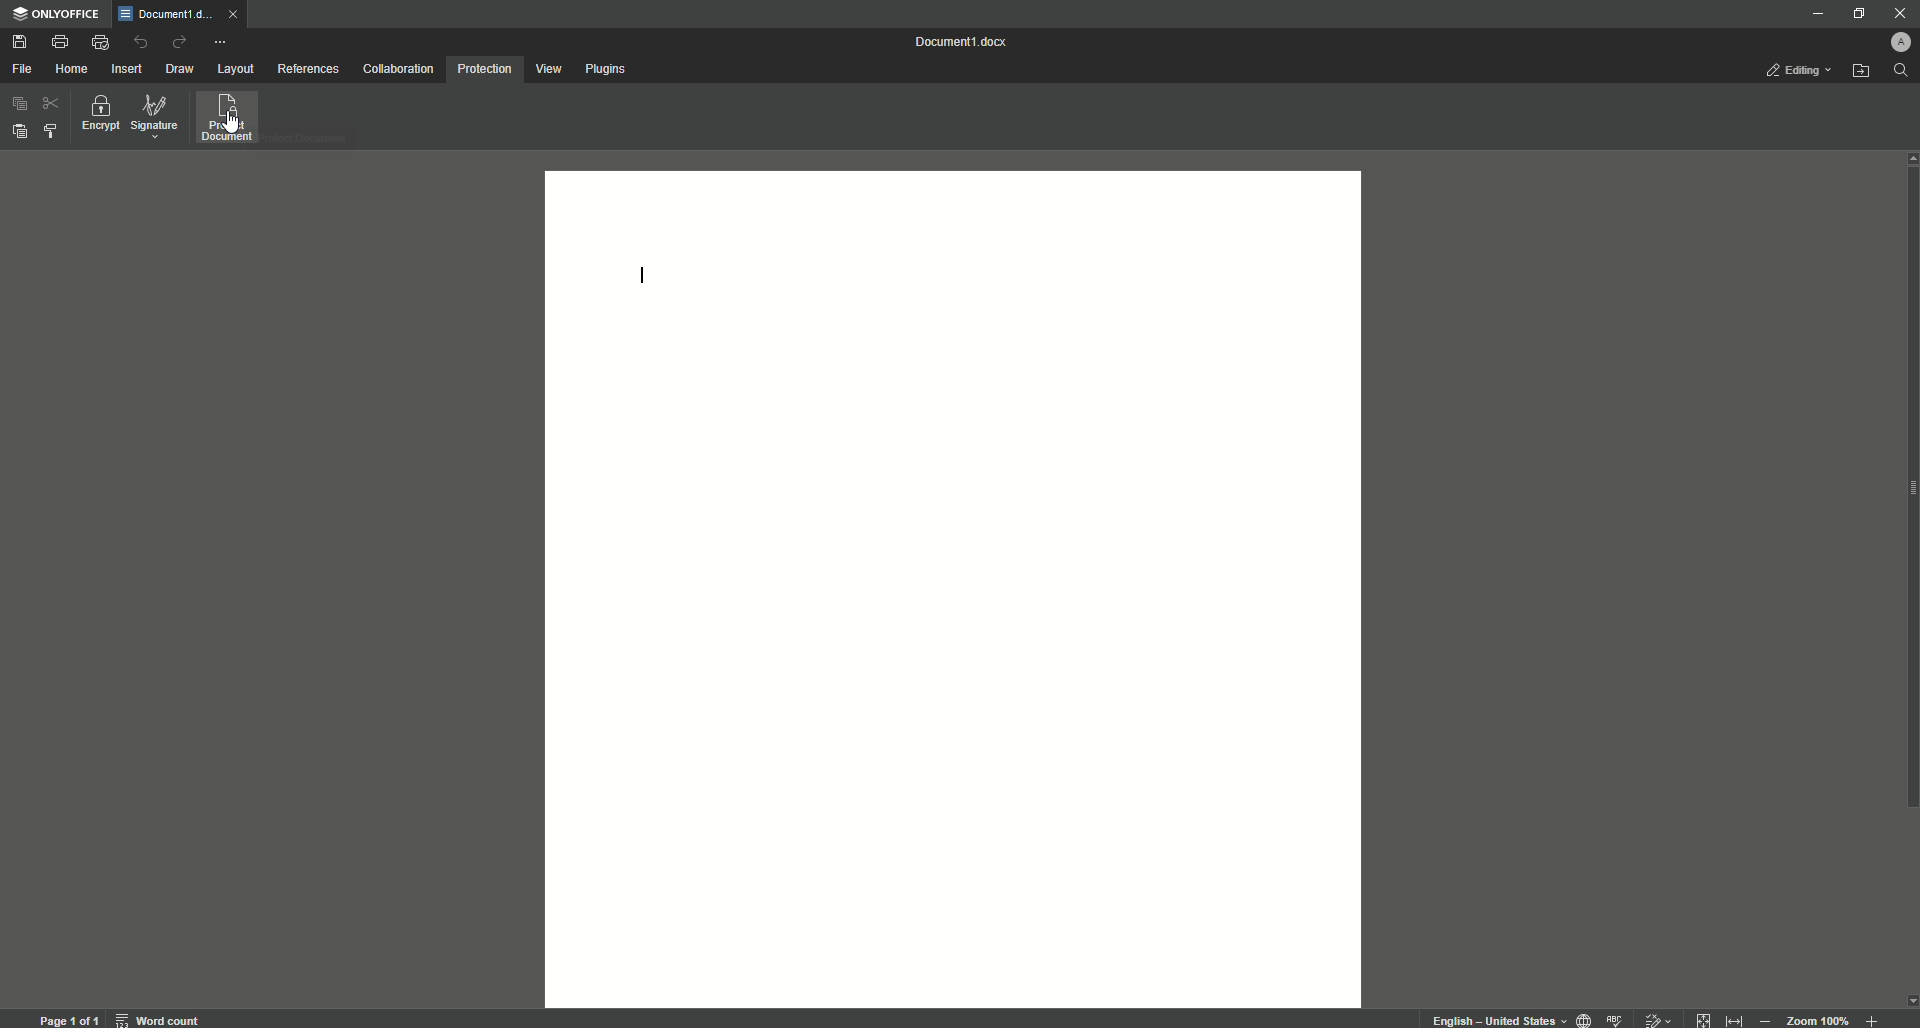 Image resolution: width=1920 pixels, height=1028 pixels. Describe the element at coordinates (1908, 536) in the screenshot. I see `Scroll` at that location.